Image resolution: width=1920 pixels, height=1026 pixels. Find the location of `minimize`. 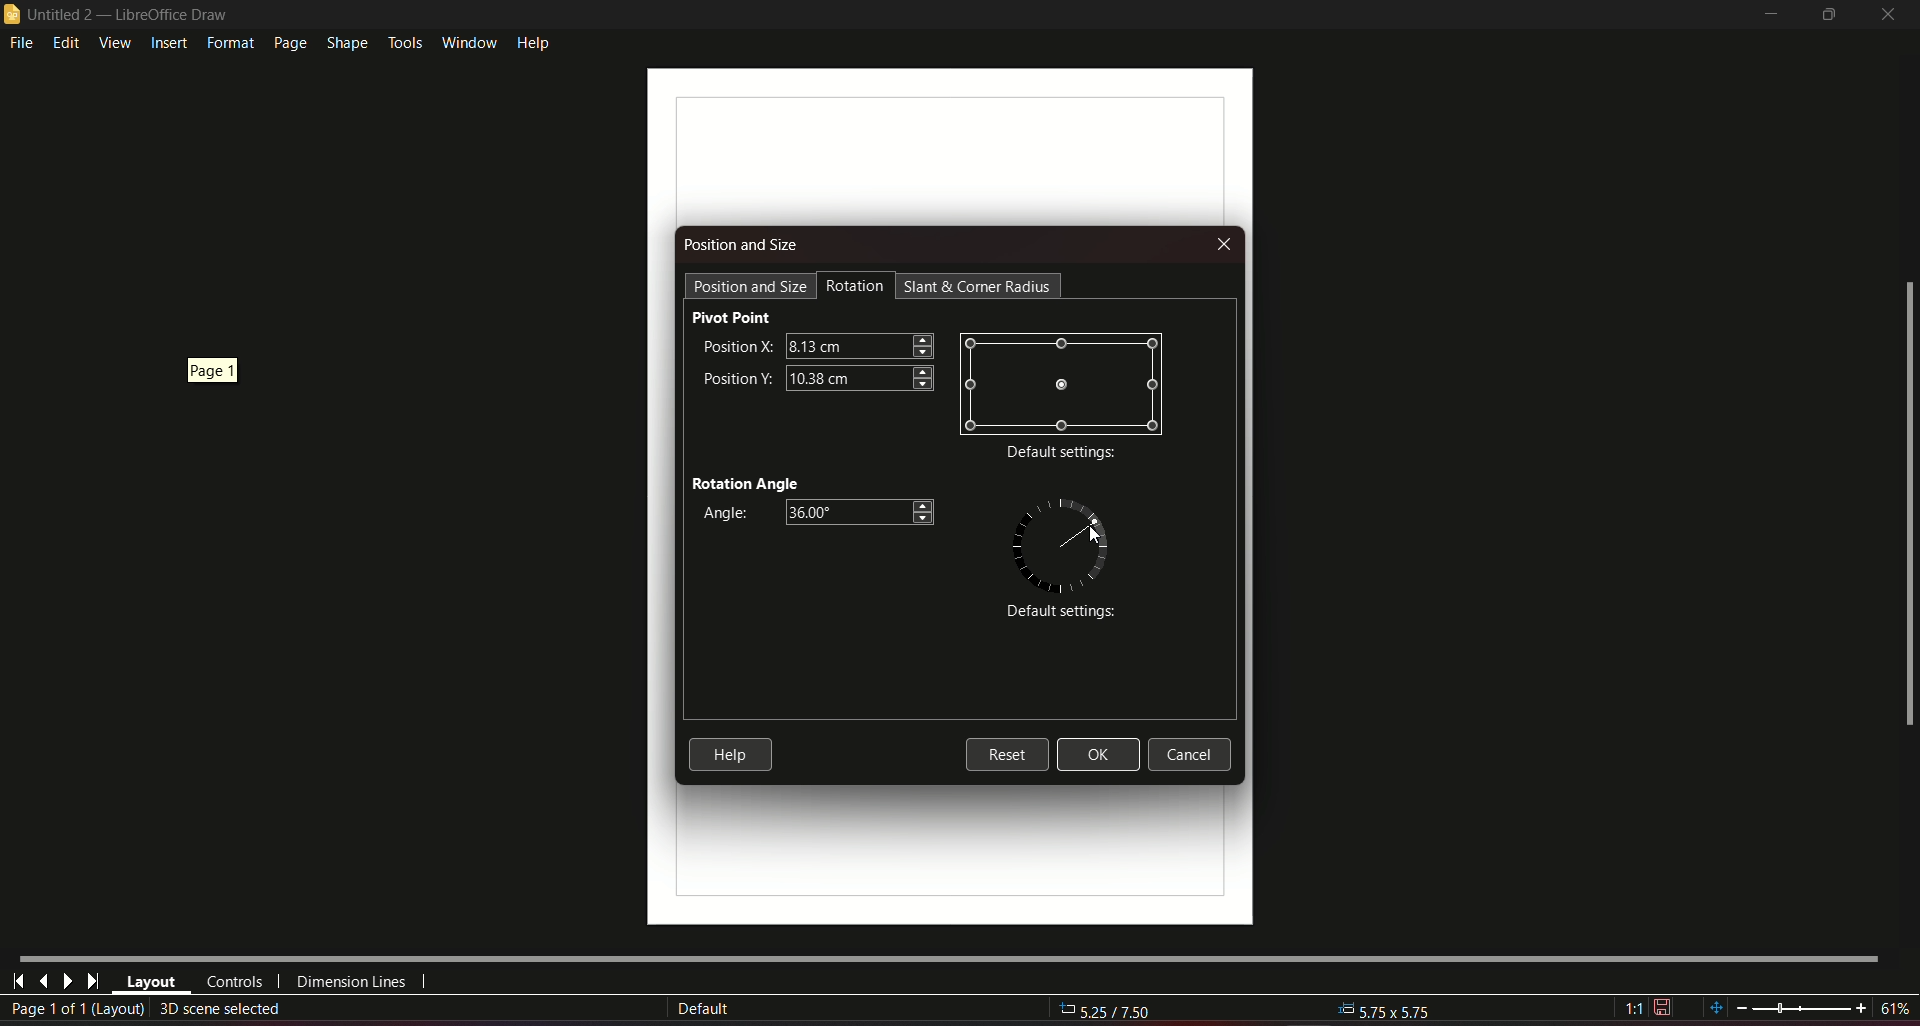

minimize is located at coordinates (1768, 15).